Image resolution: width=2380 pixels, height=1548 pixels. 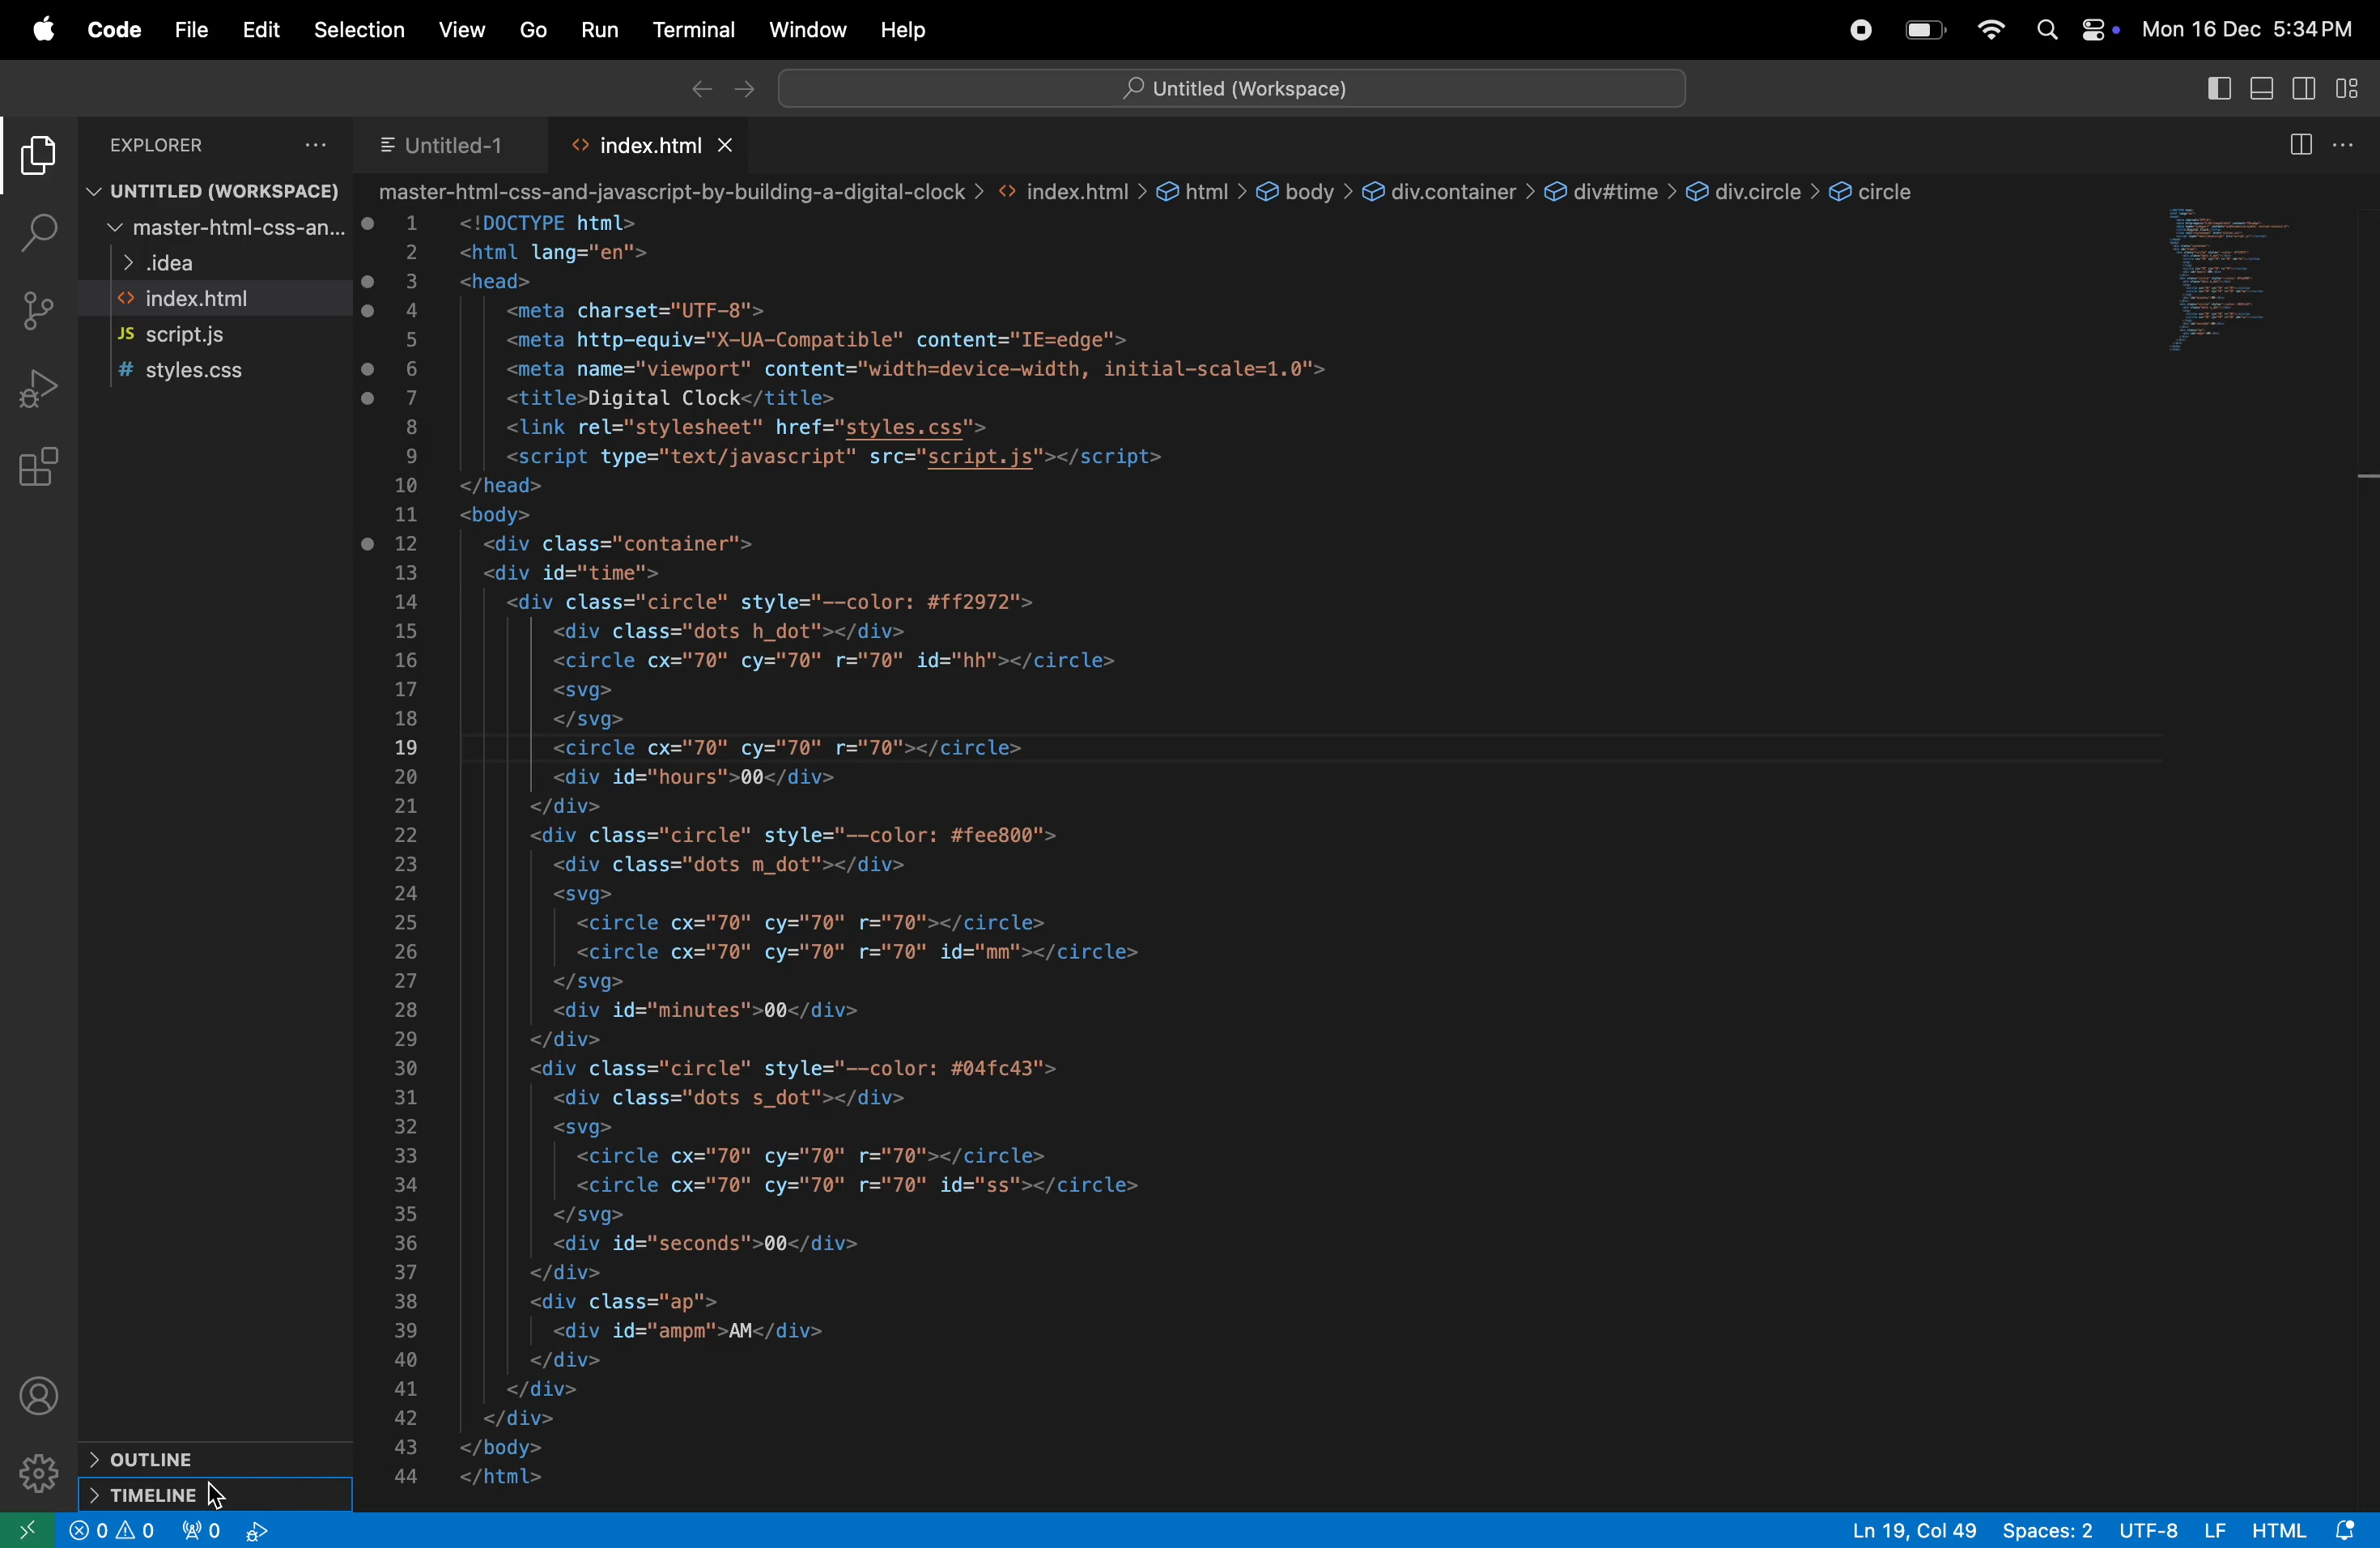 What do you see at coordinates (47, 33) in the screenshot?
I see `apple menu` at bounding box center [47, 33].